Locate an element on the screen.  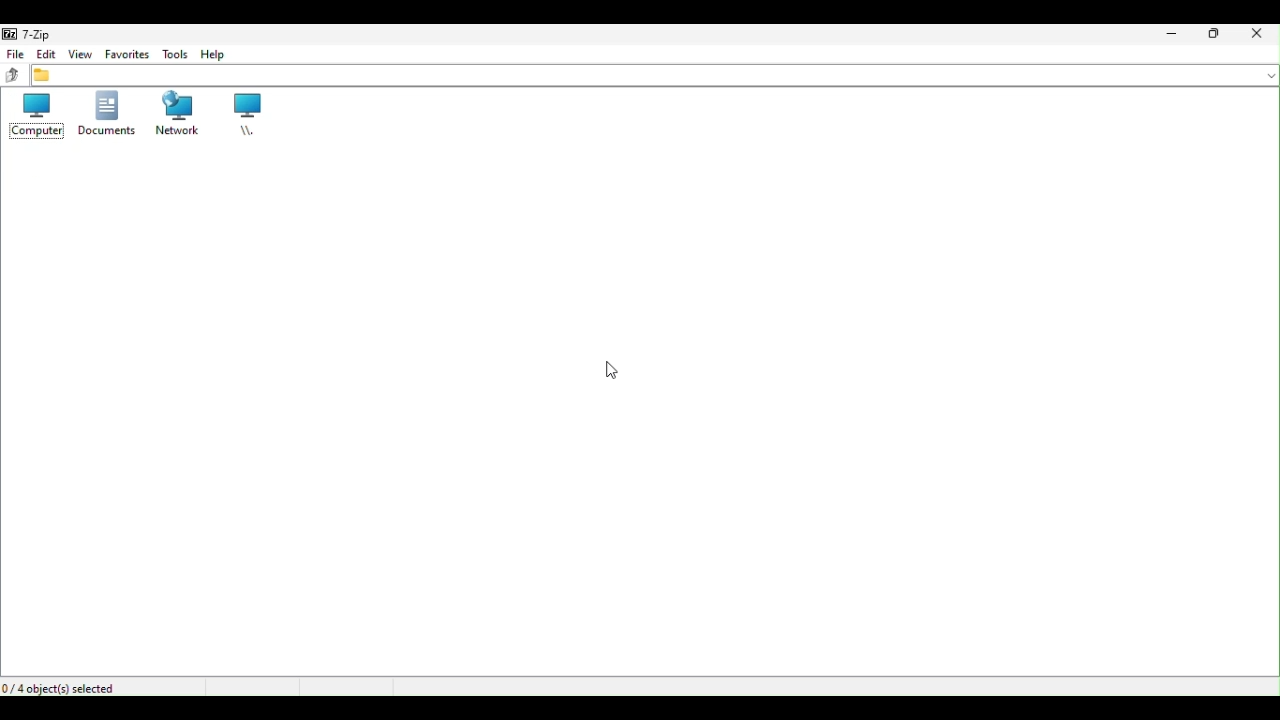
7 zip is located at coordinates (26, 34).